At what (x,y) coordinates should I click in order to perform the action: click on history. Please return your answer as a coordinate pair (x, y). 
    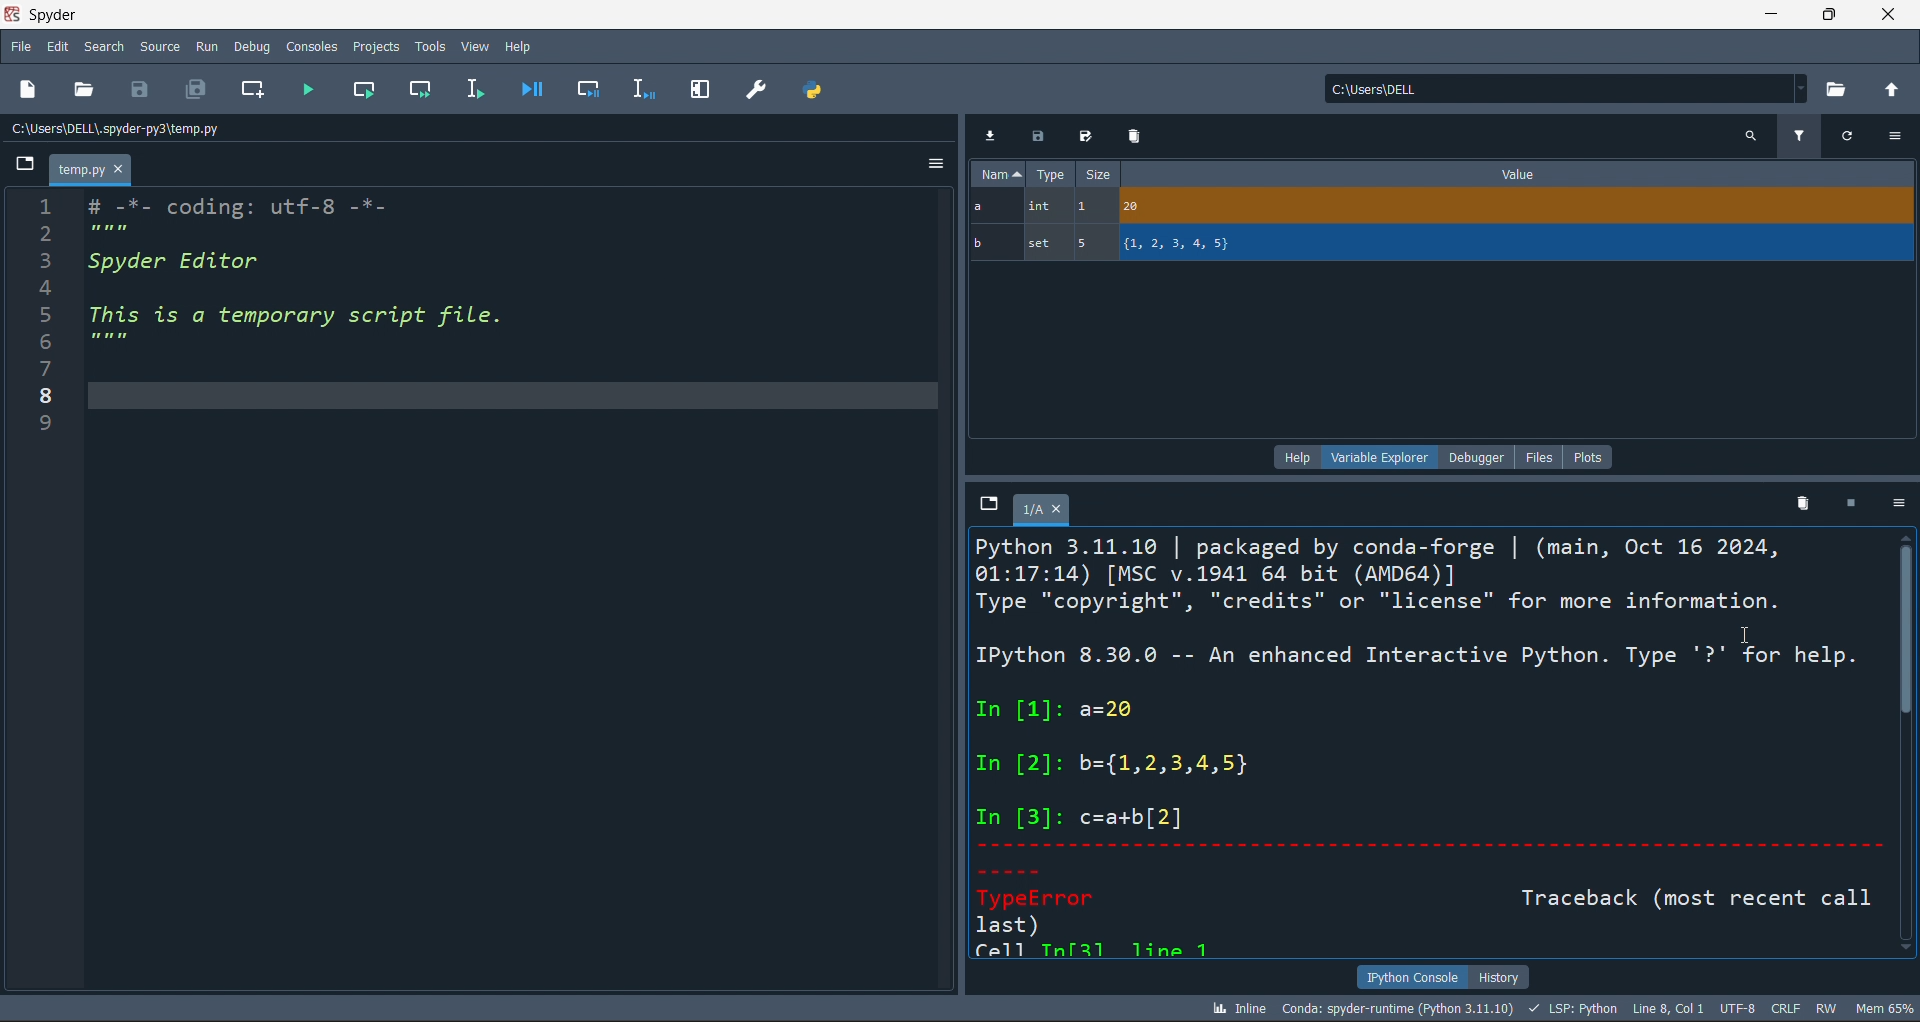
    Looking at the image, I should click on (1500, 975).